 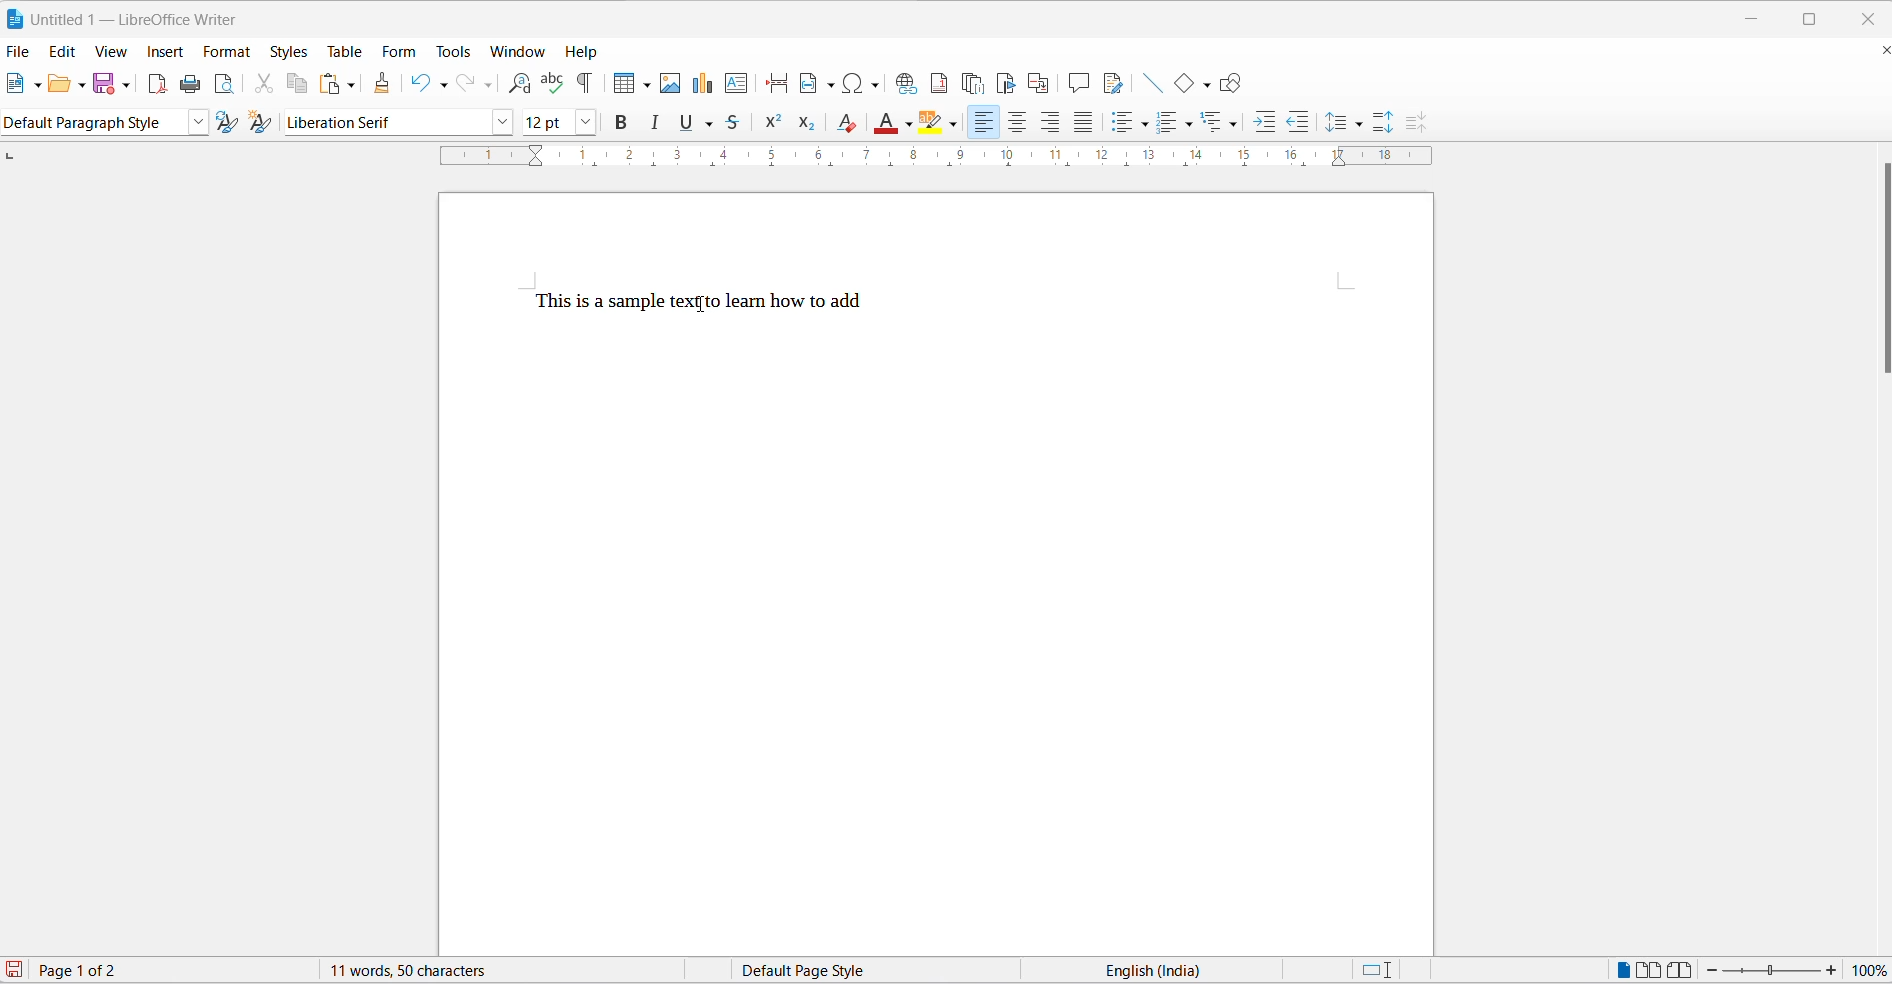 I want to click on maximize, so click(x=1813, y=16).